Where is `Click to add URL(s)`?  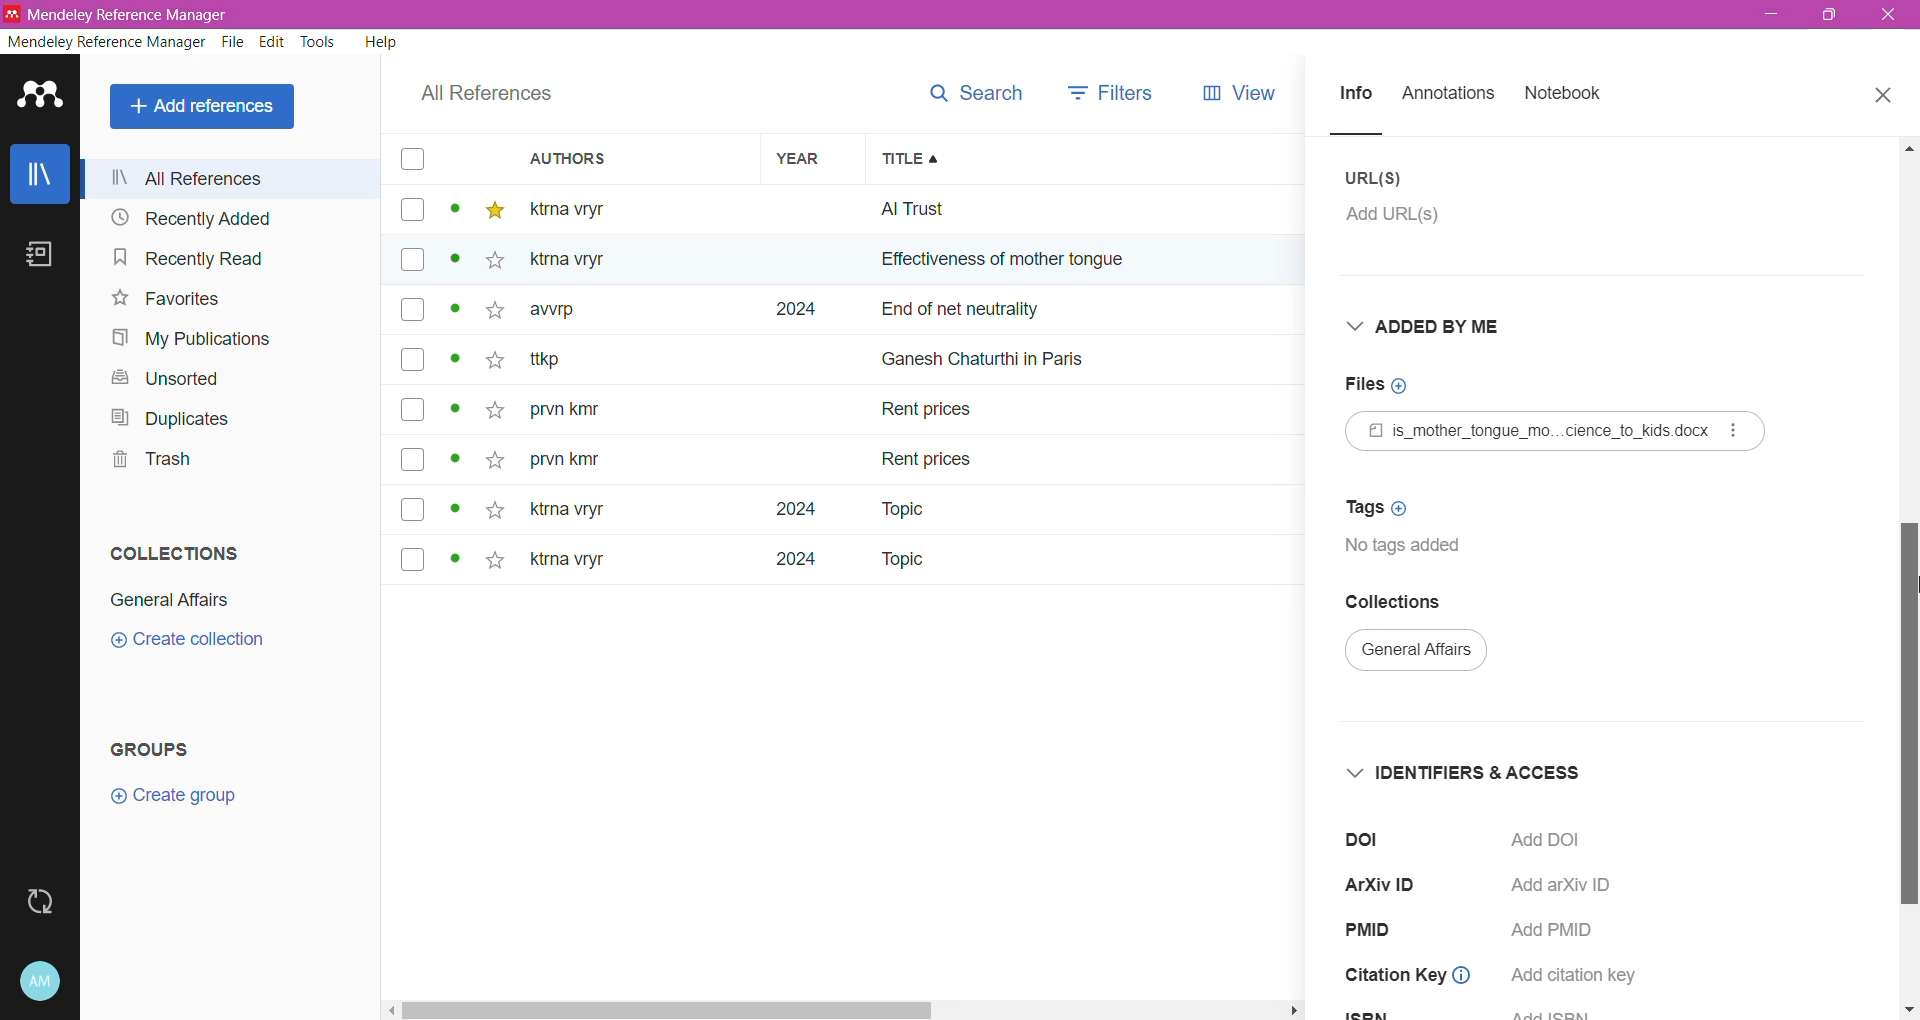 Click to add URL(s) is located at coordinates (1406, 220).